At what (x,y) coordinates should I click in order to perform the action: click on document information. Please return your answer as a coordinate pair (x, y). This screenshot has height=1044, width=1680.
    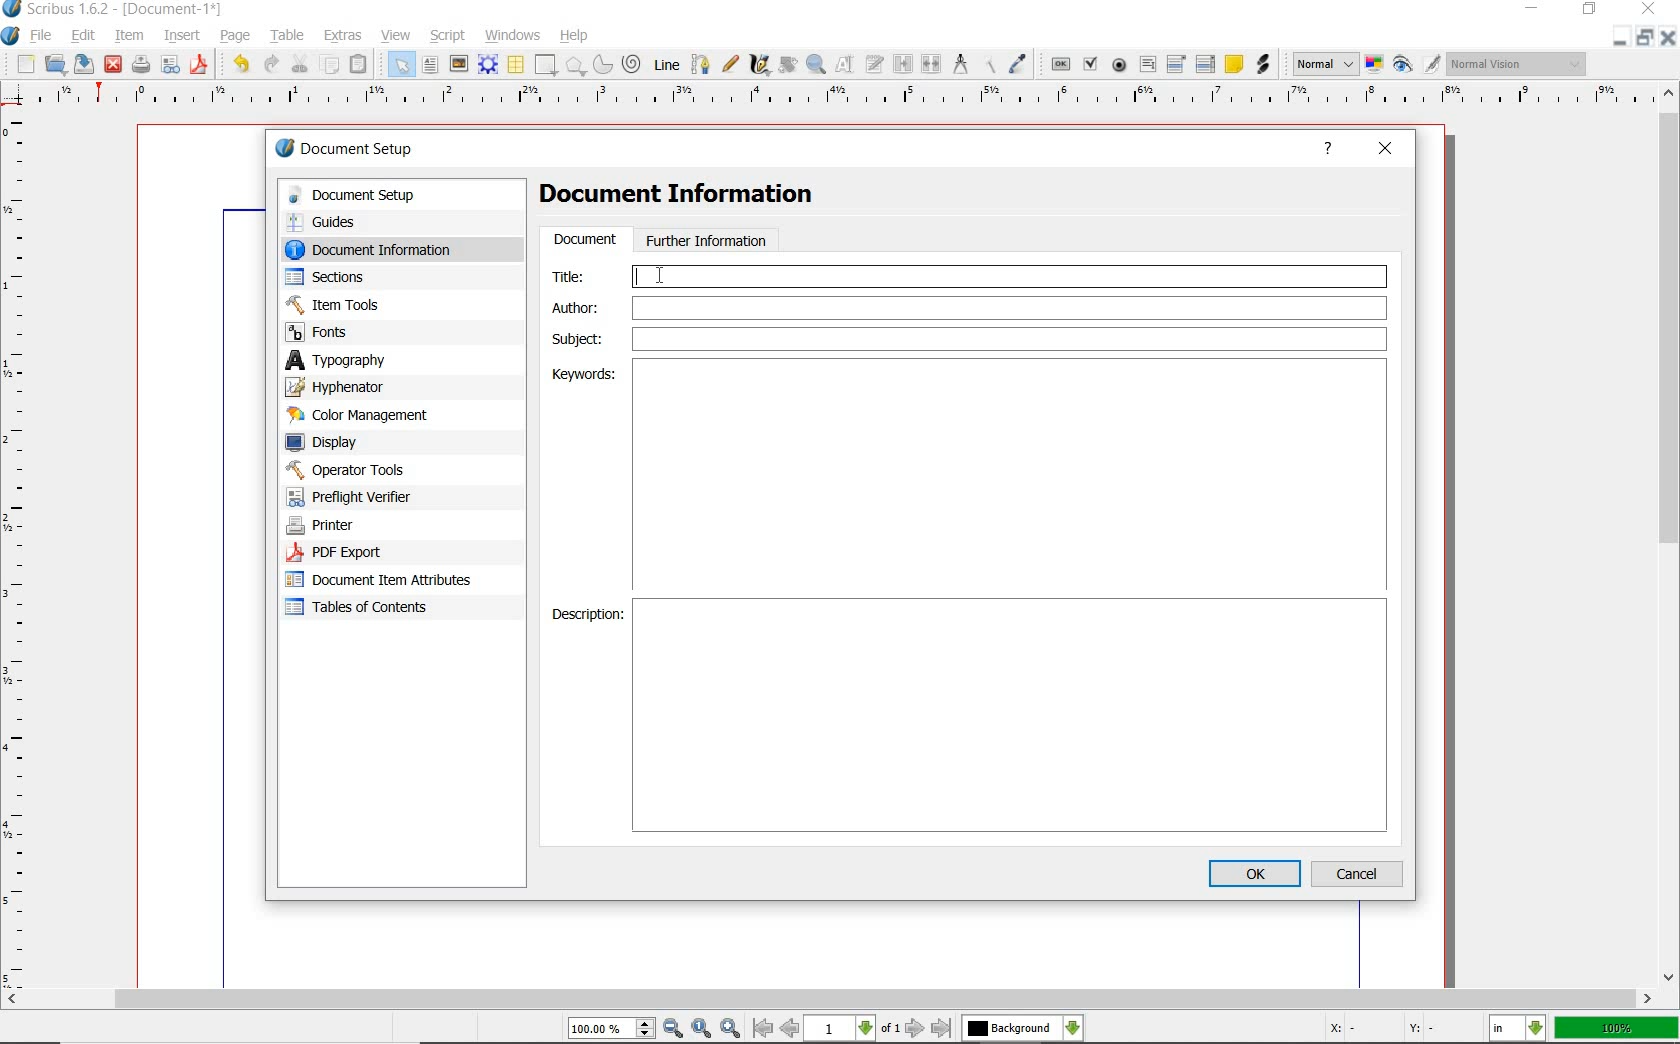
    Looking at the image, I should click on (388, 249).